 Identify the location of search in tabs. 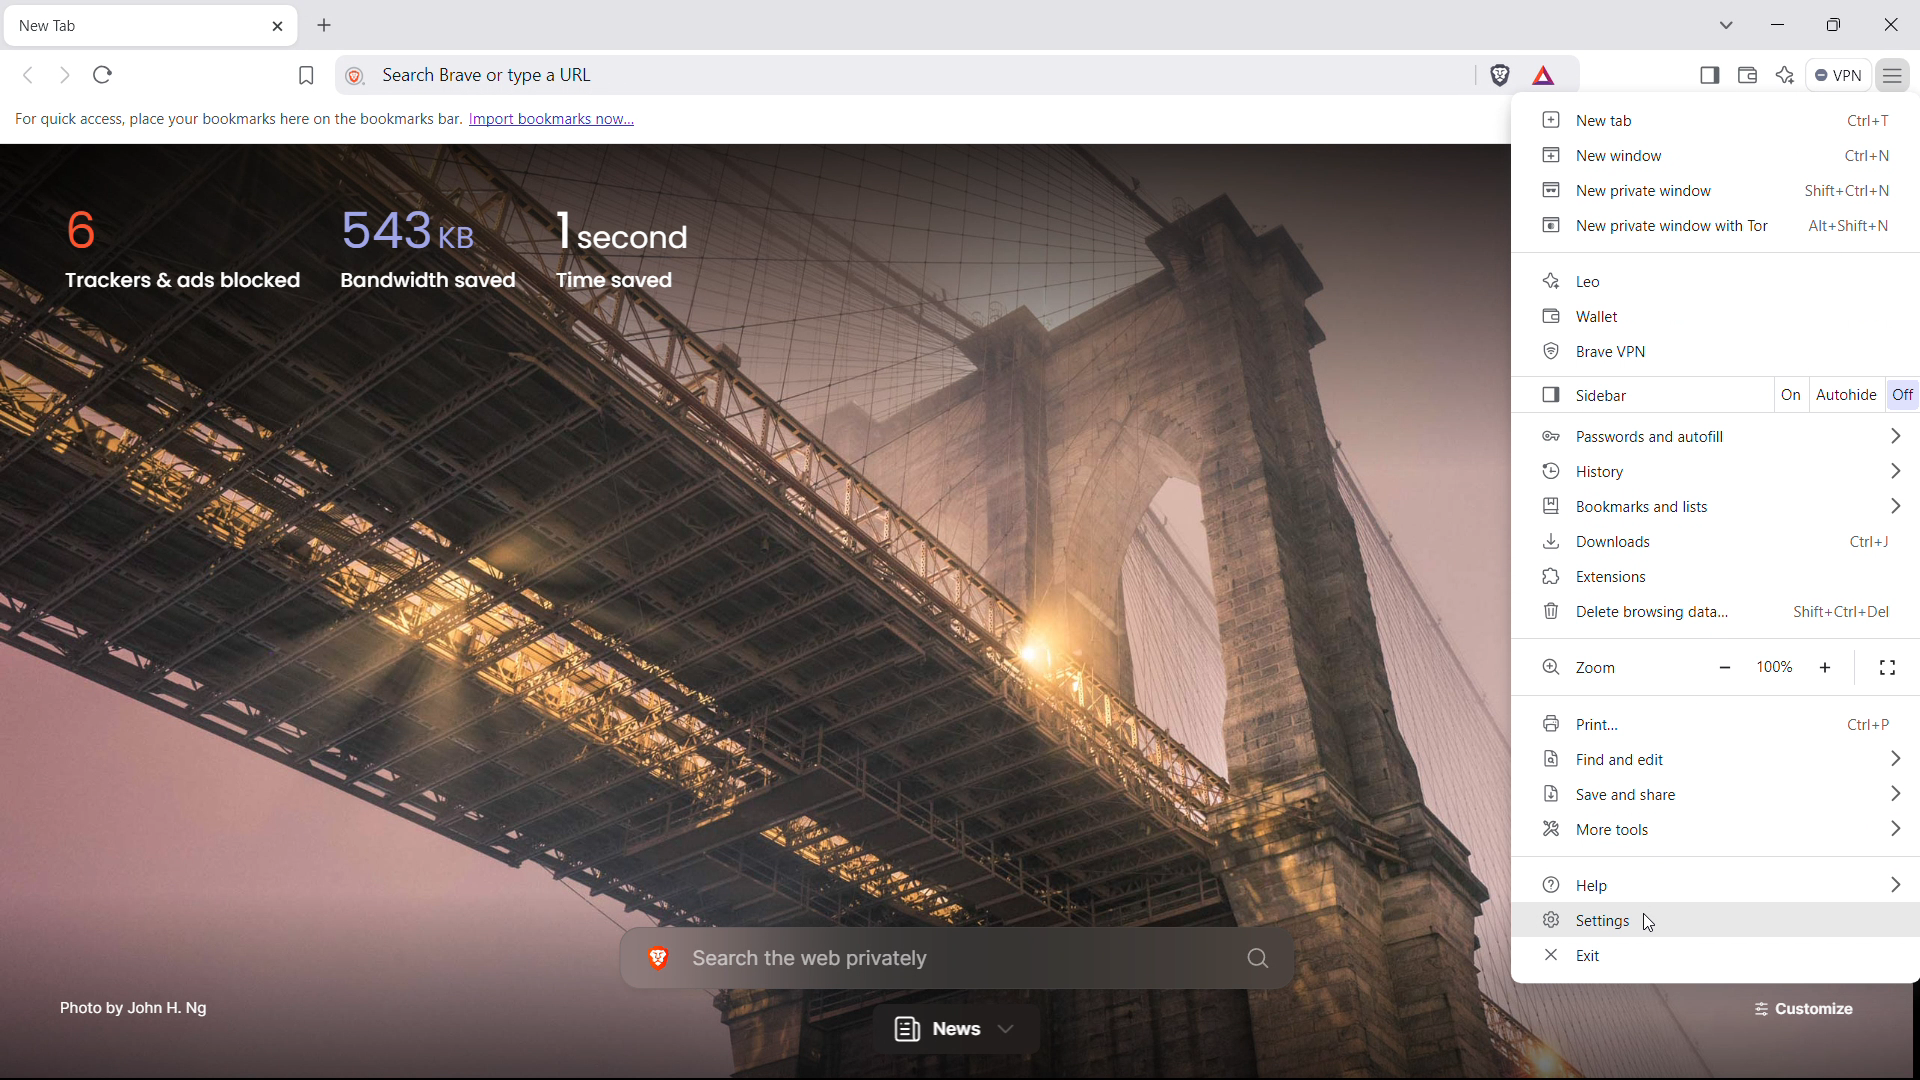
(1725, 23).